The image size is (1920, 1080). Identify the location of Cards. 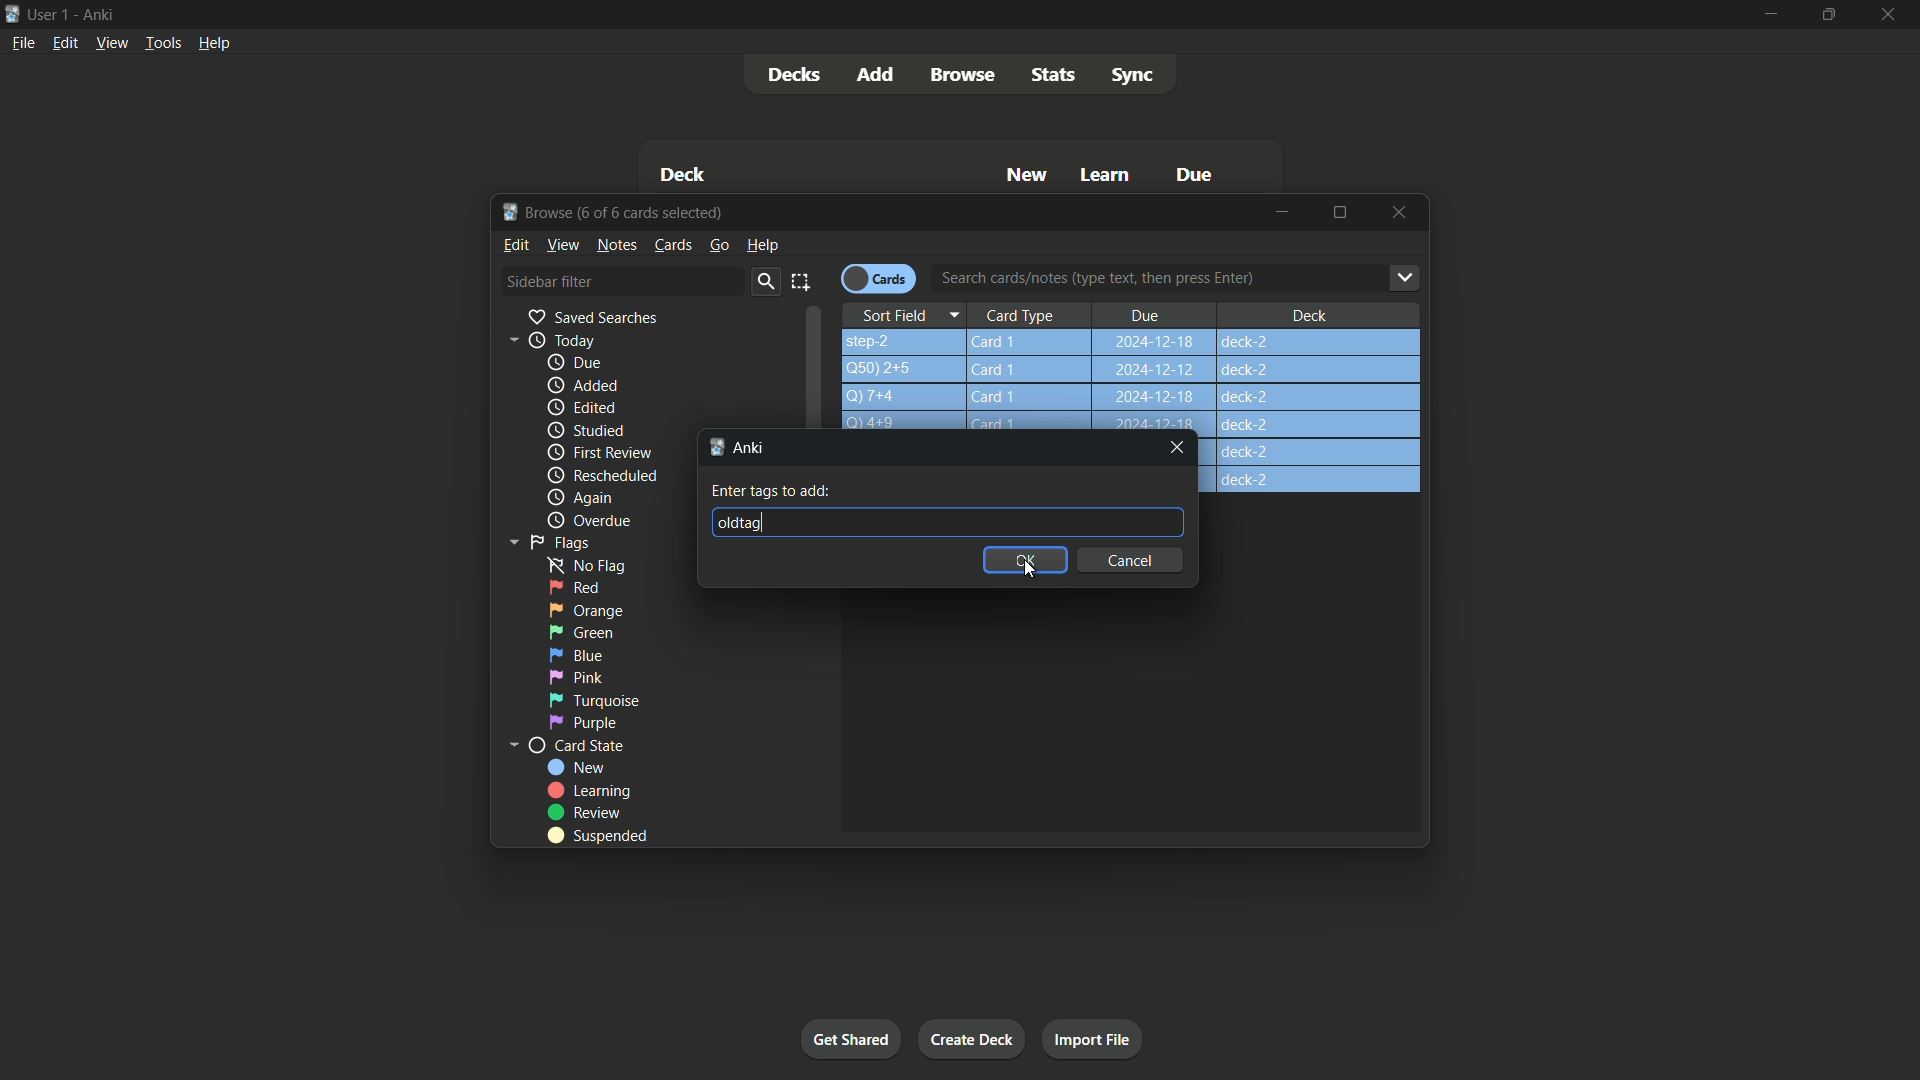
(878, 277).